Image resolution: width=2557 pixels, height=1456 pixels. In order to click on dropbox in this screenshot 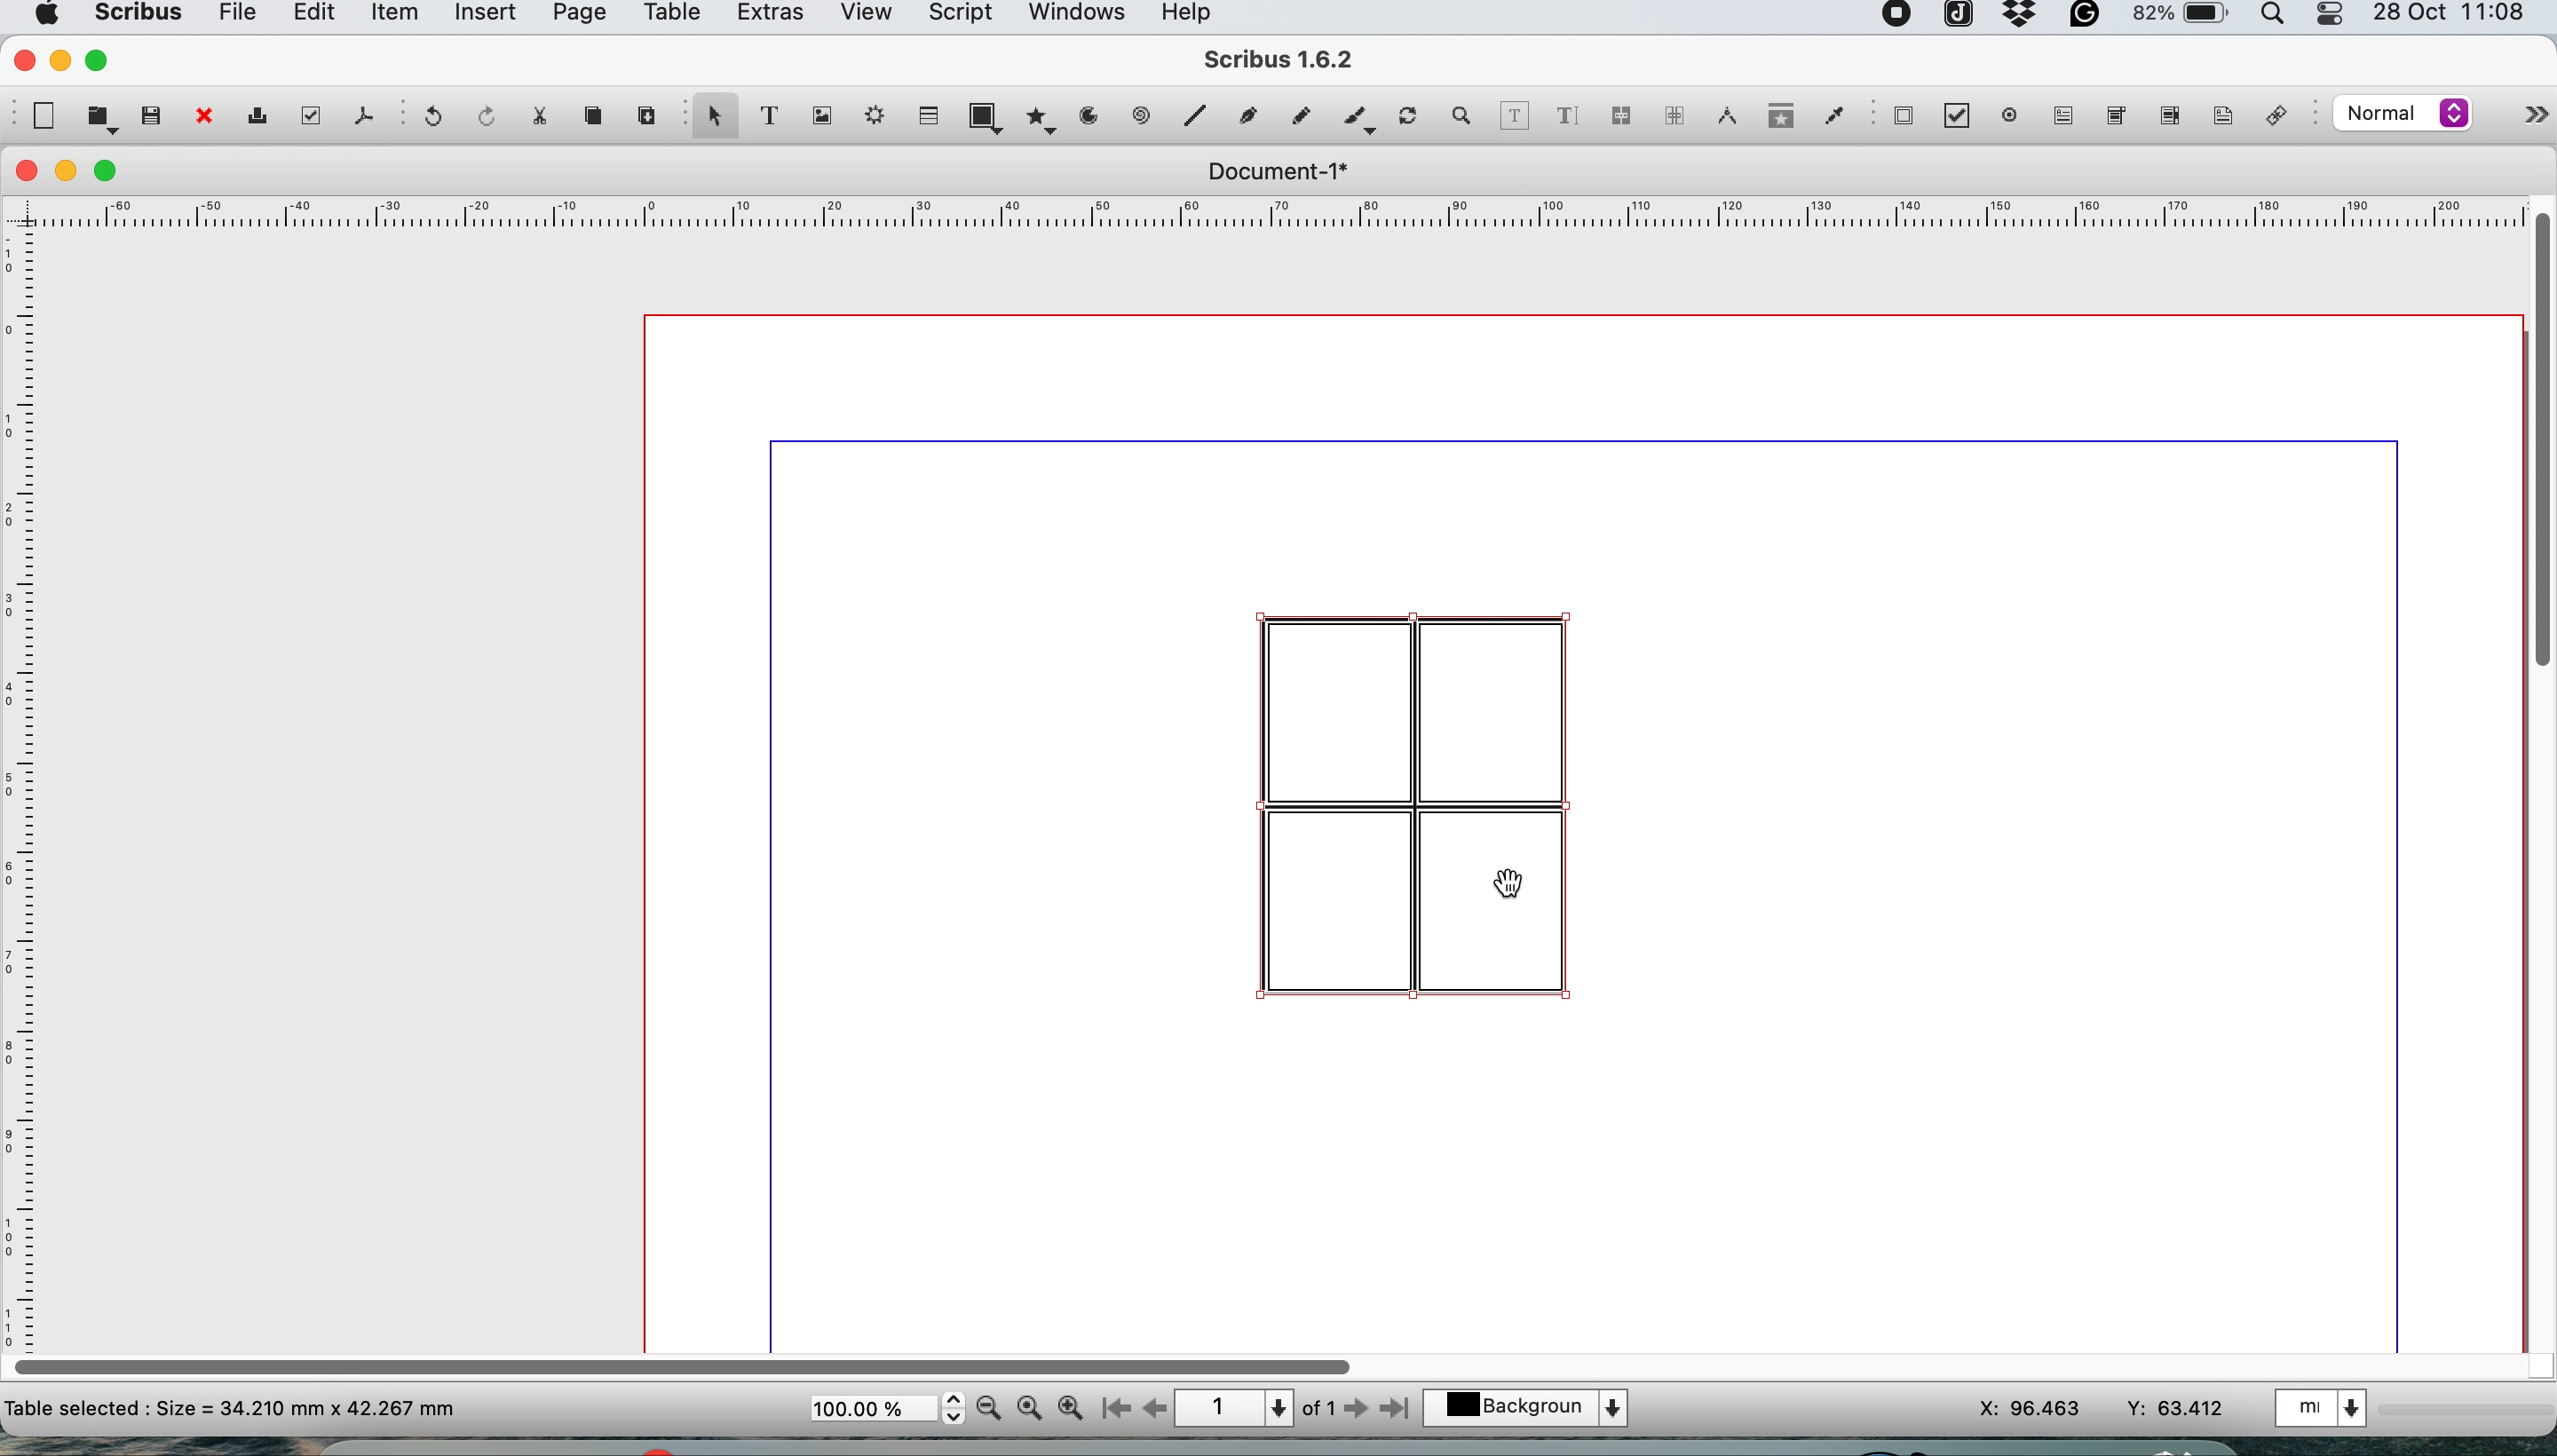, I will do `click(2021, 22)`.